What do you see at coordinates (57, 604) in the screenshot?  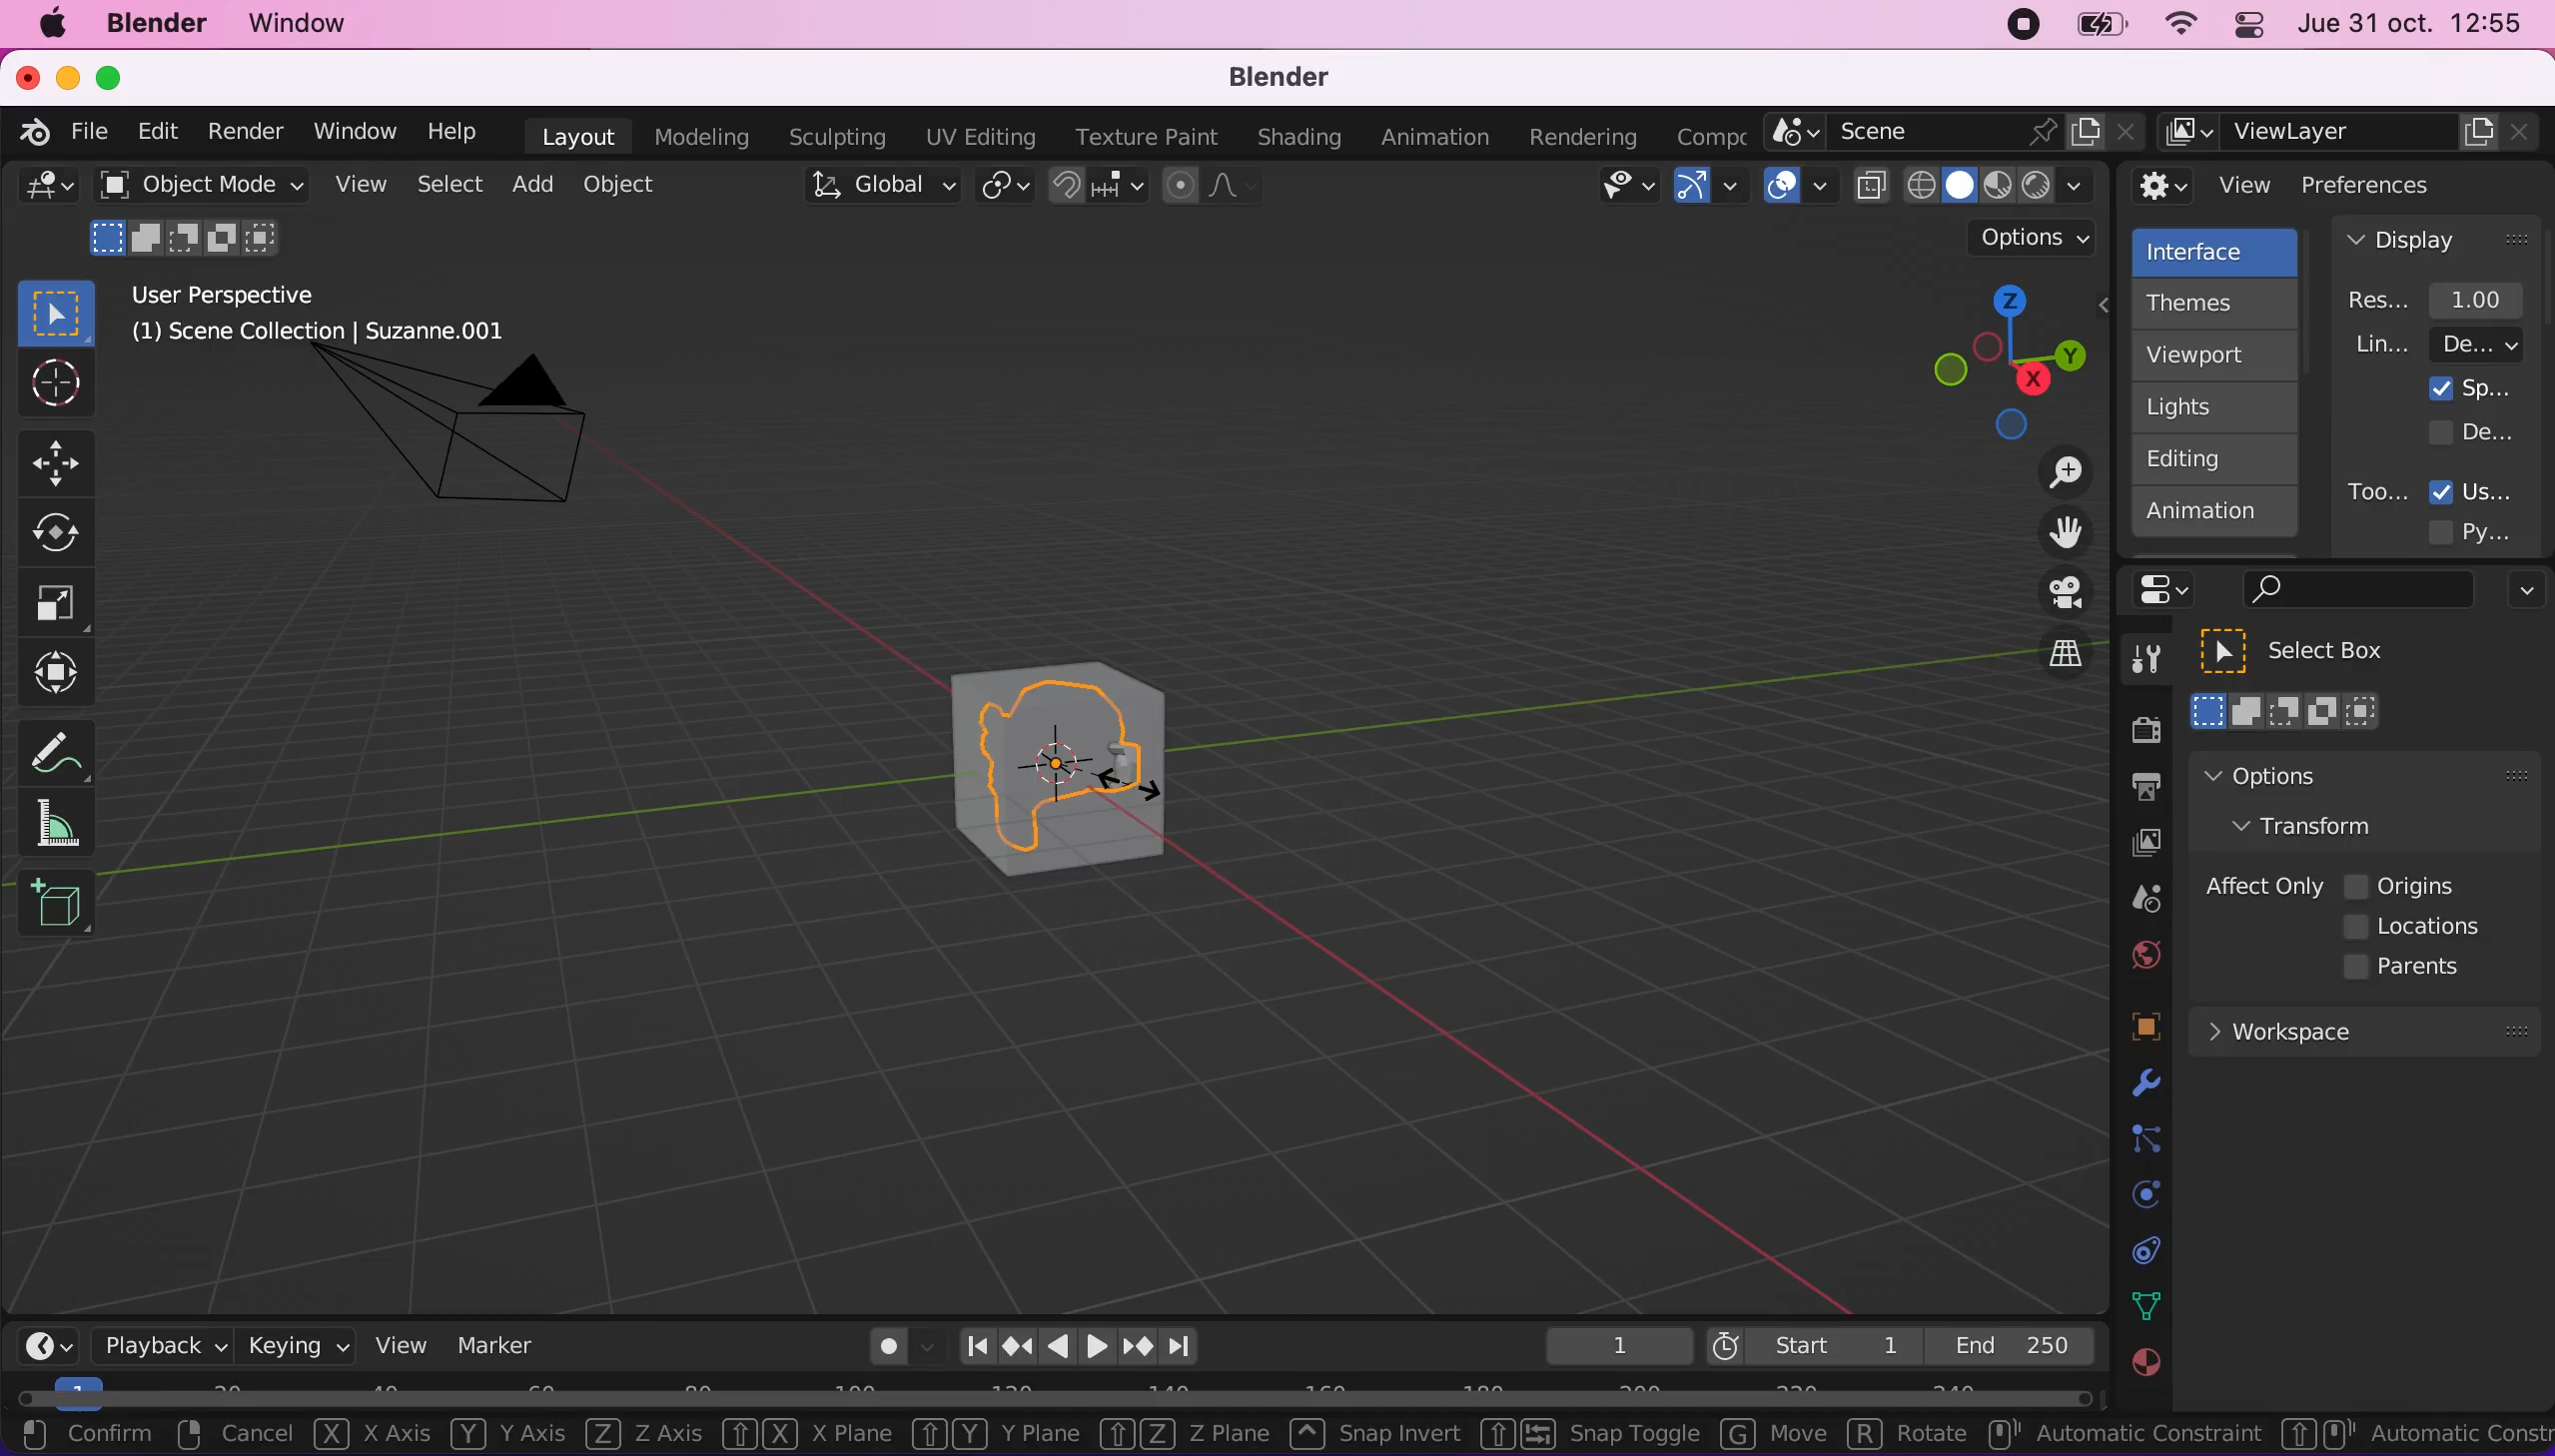 I see `` at bounding box center [57, 604].